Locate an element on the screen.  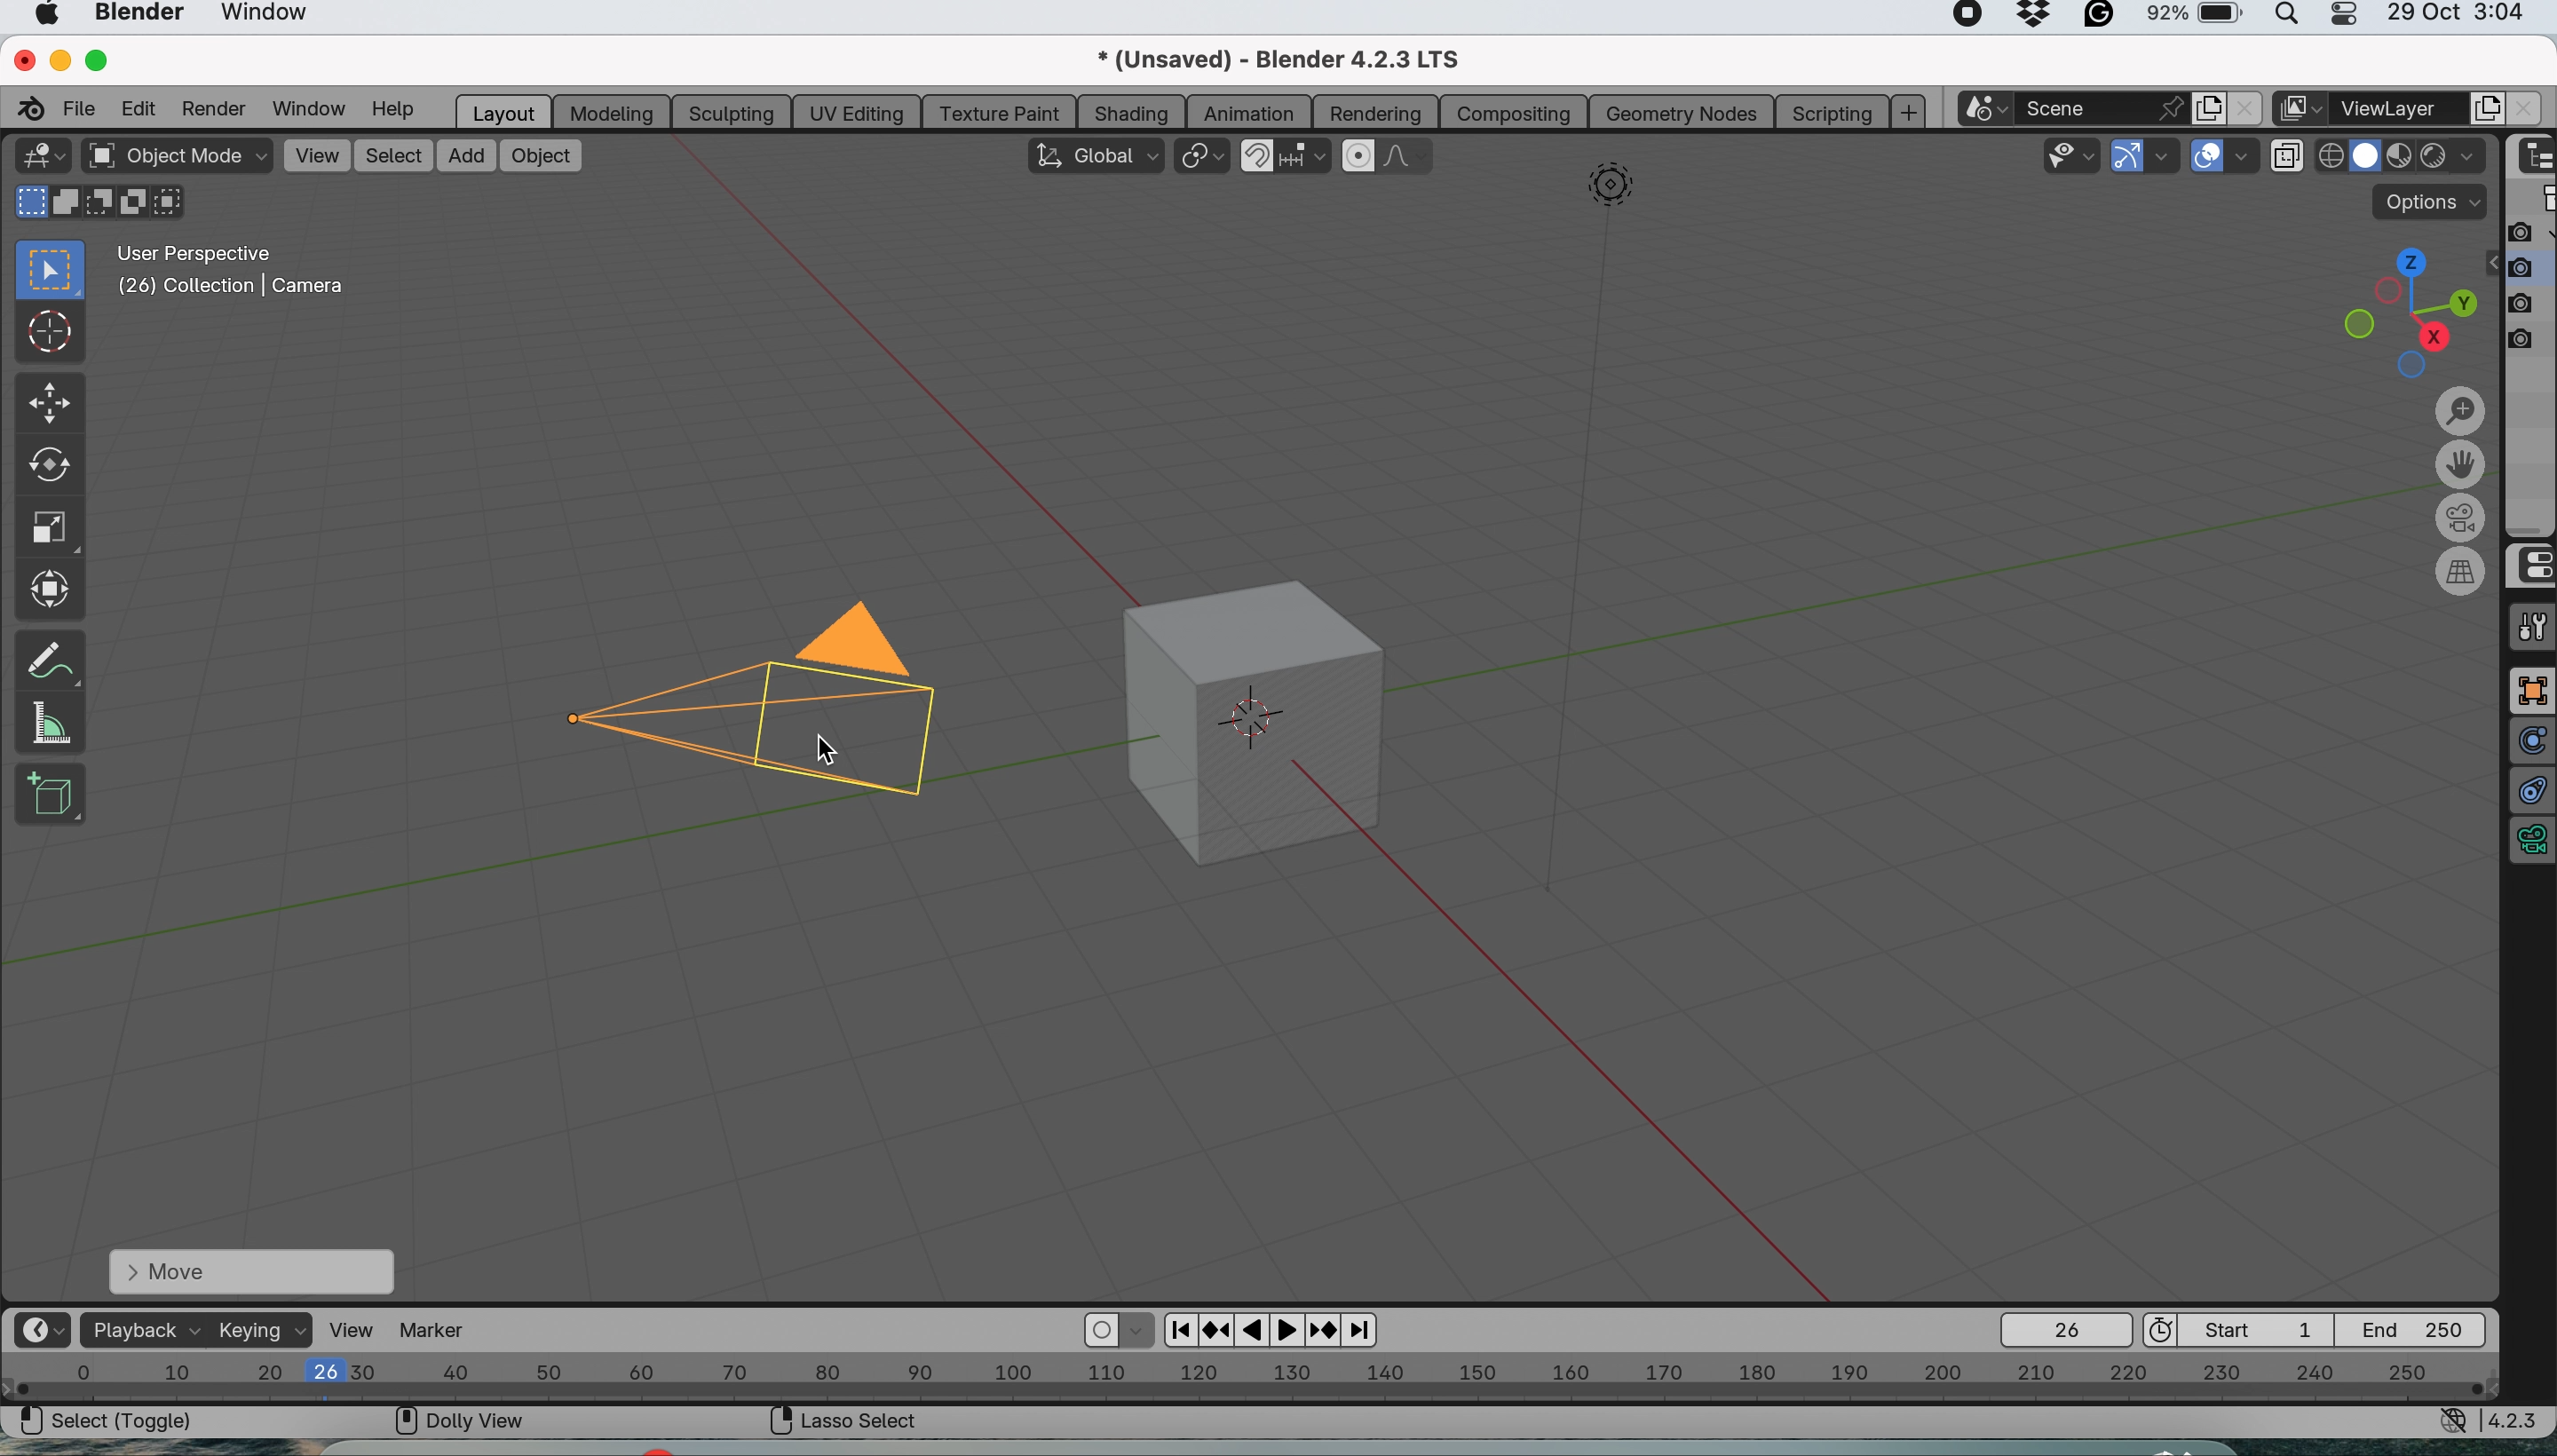
scalability and fallout is located at coordinates (2074, 155).